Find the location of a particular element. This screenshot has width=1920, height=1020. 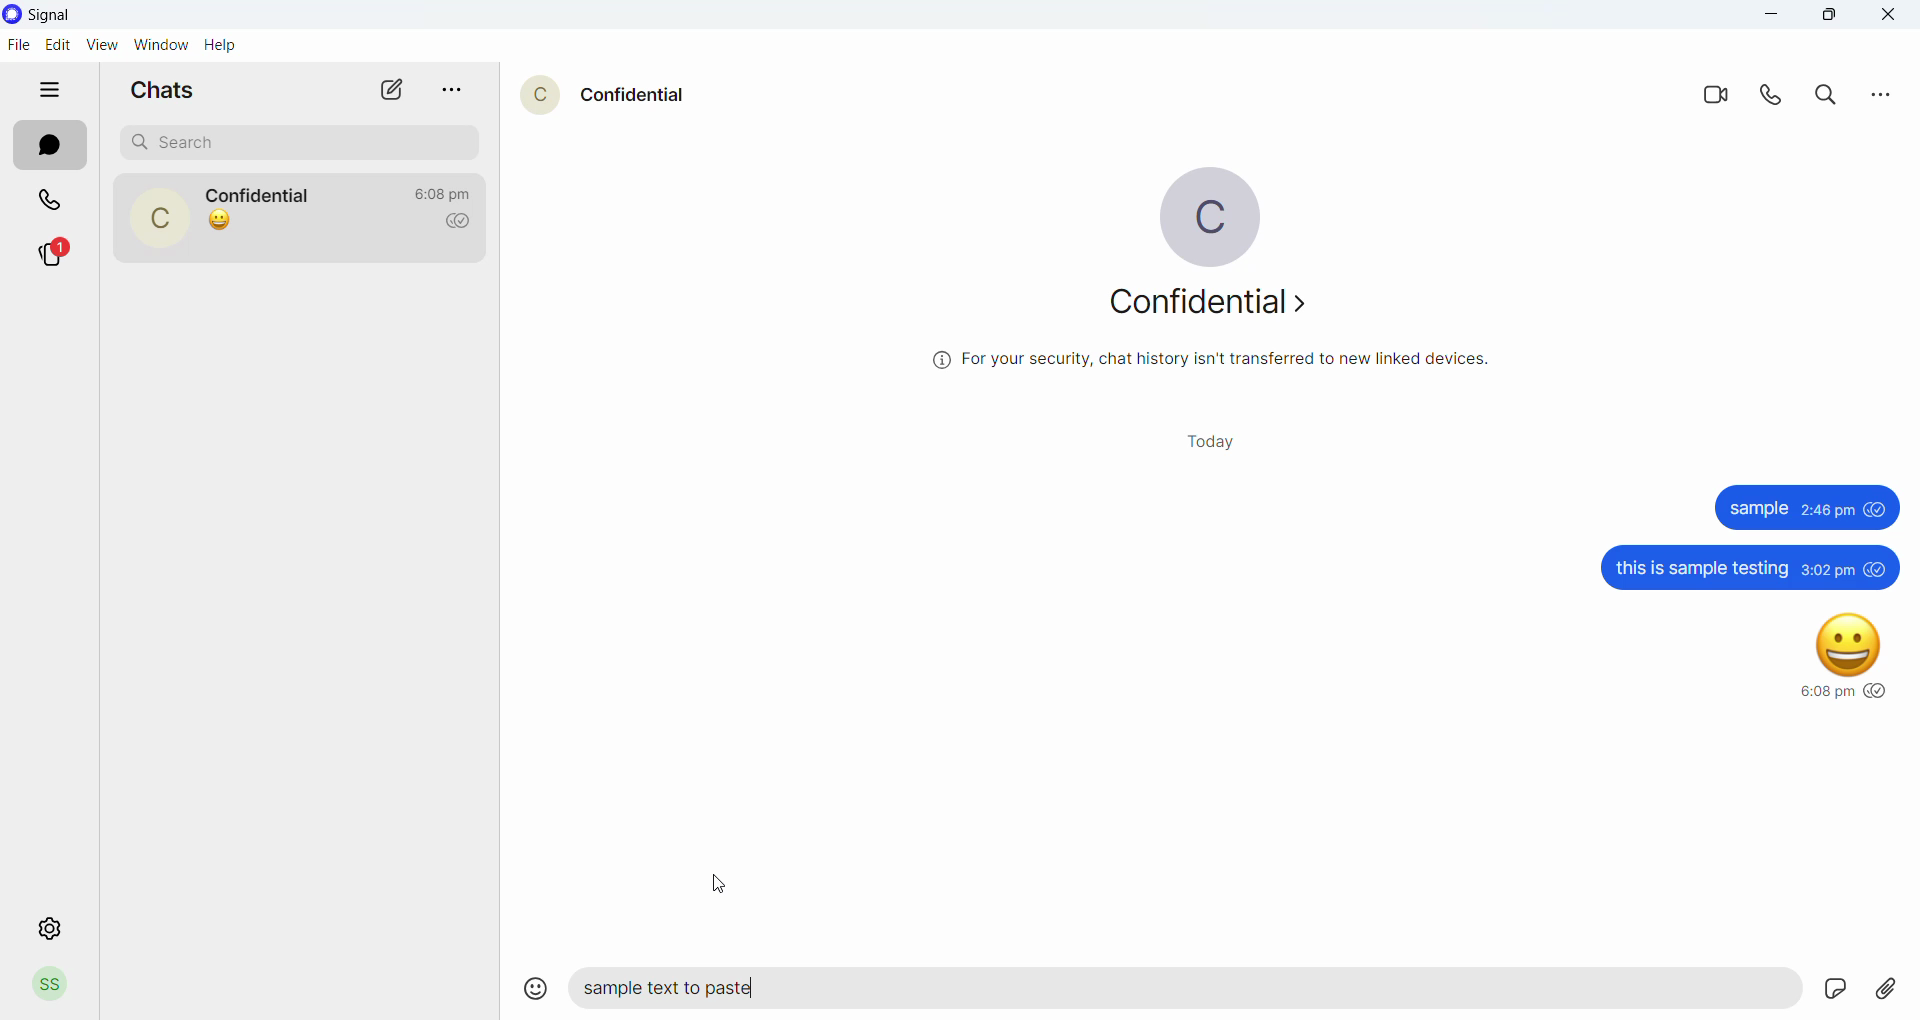

chats is located at coordinates (169, 89).